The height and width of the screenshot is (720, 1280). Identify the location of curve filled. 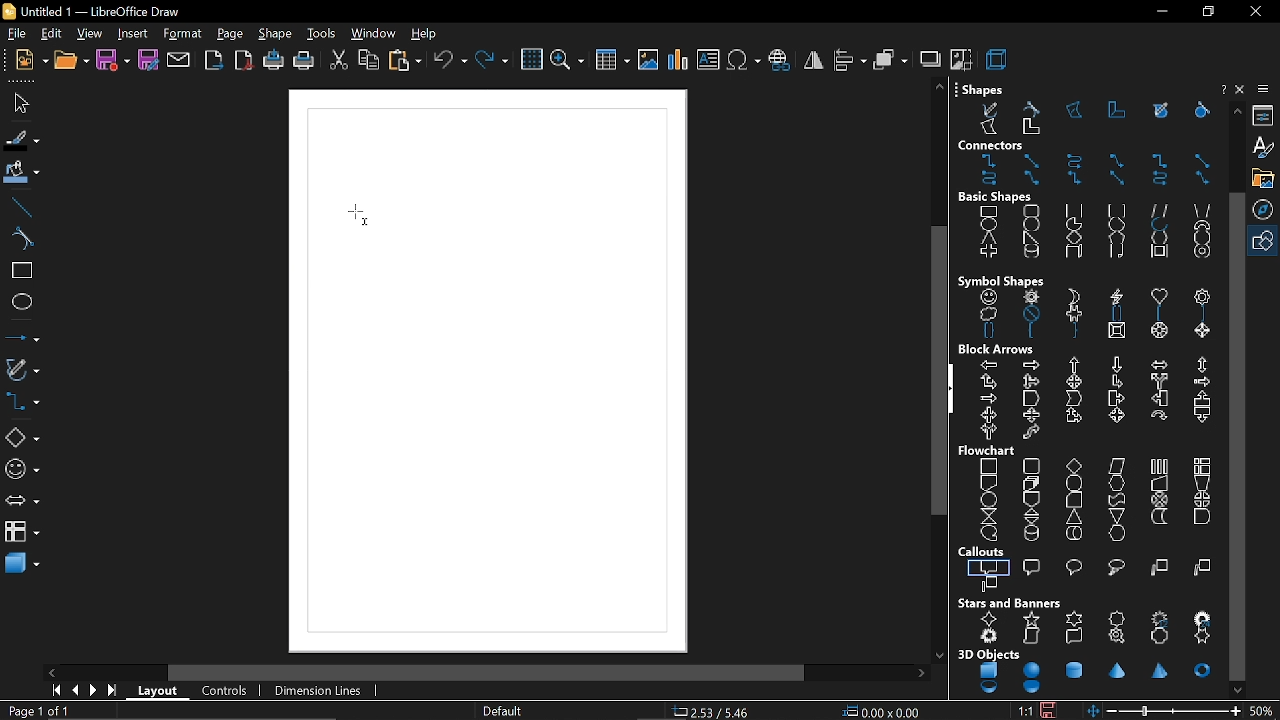
(1198, 111).